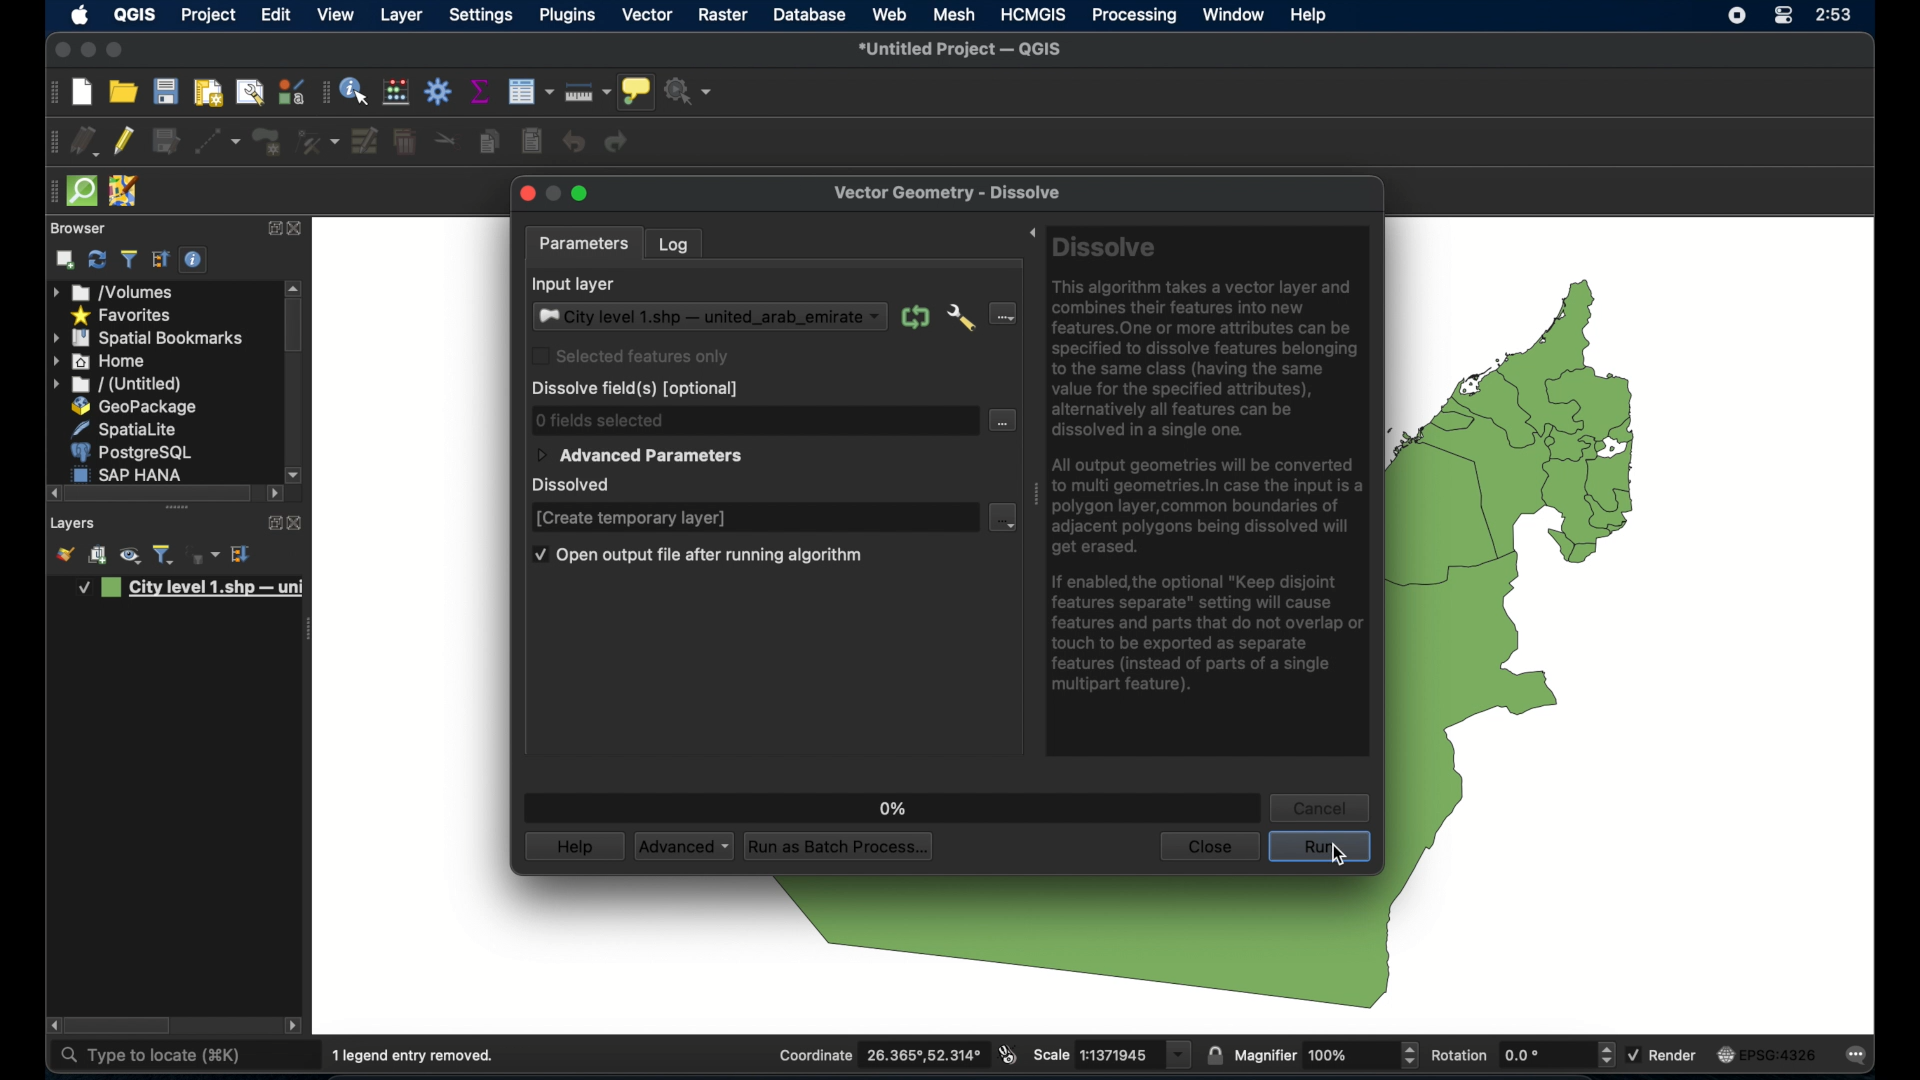  Describe the element at coordinates (396, 92) in the screenshot. I see `open field calculator` at that location.